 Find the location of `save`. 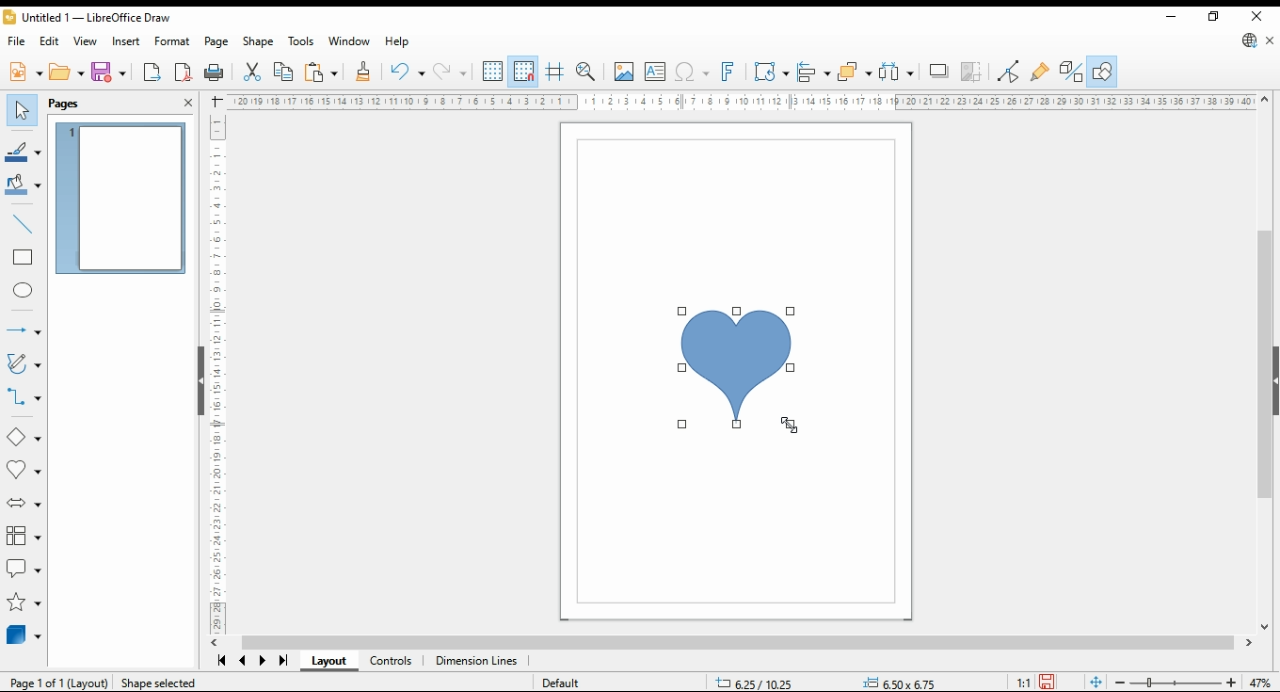

save is located at coordinates (110, 72).